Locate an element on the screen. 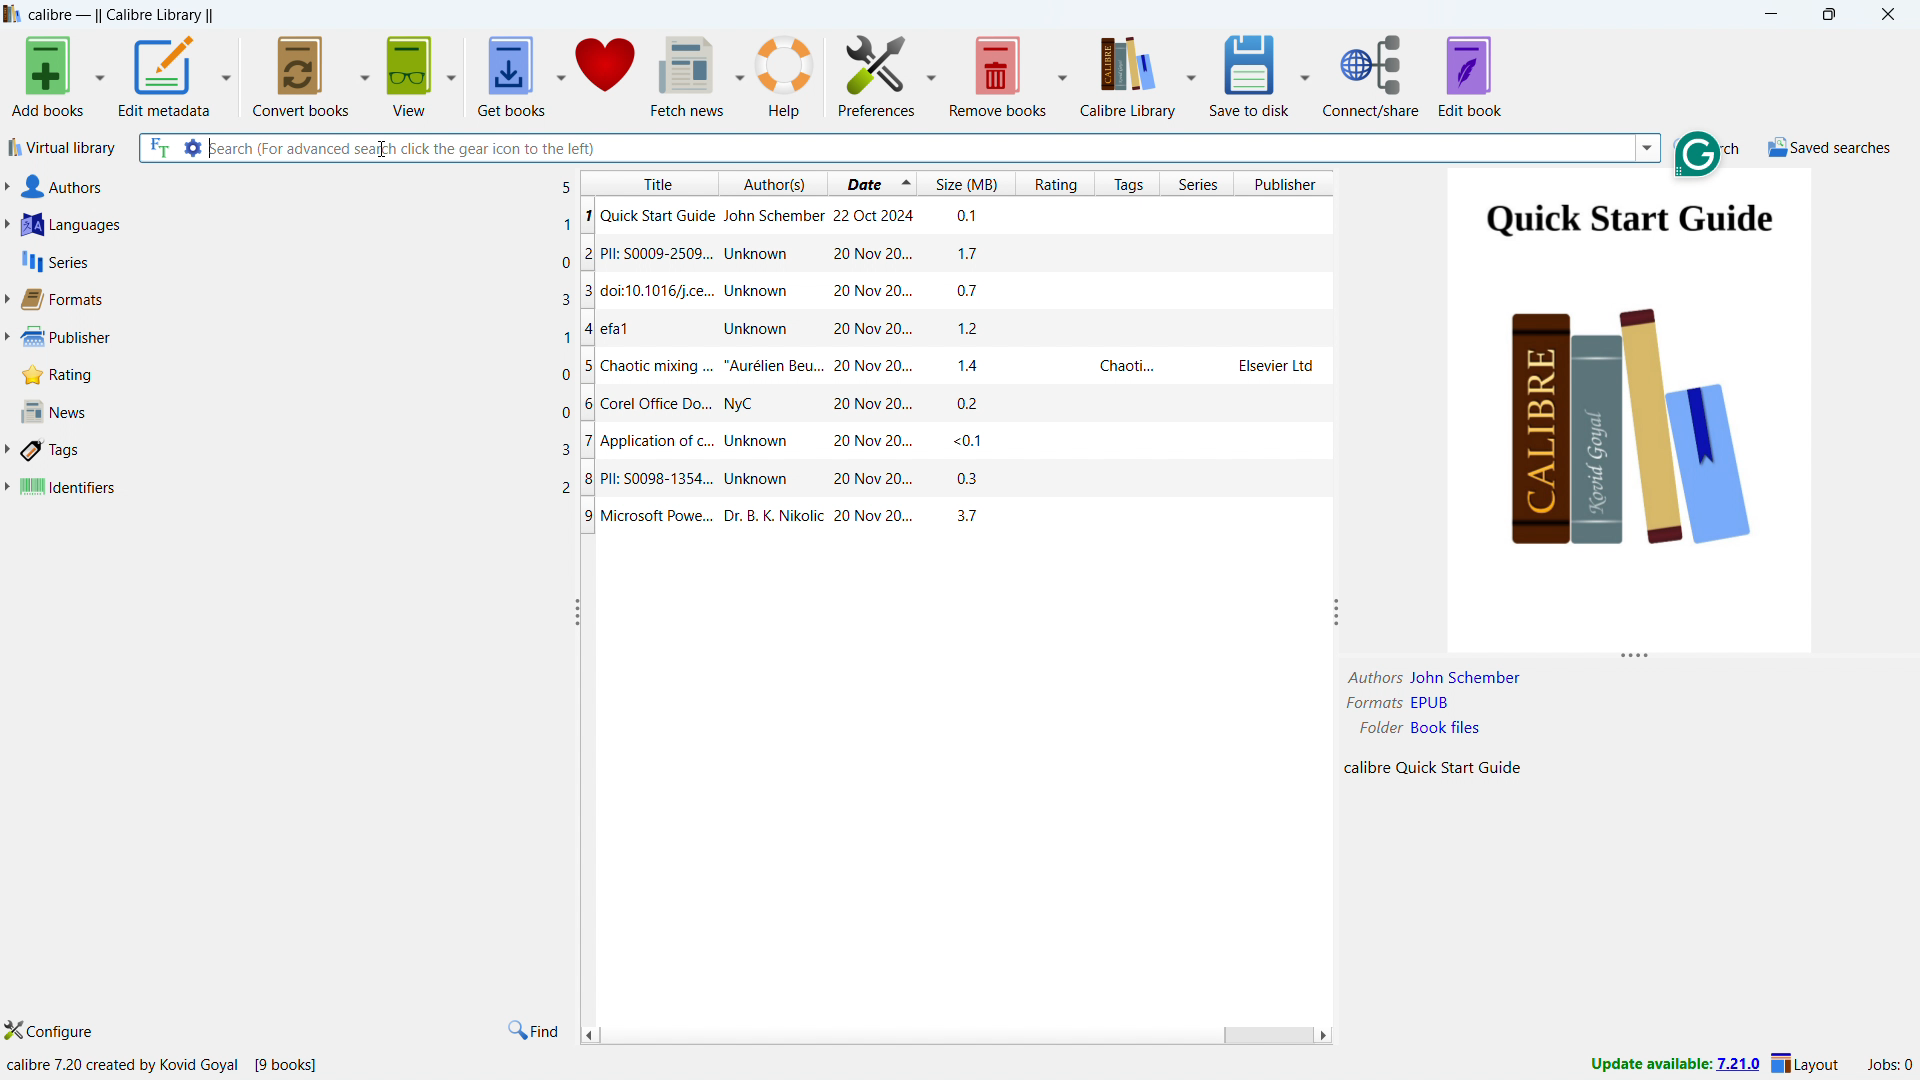 The image size is (1920, 1080). doic 10.1016/j.ce.. is located at coordinates (953, 295).